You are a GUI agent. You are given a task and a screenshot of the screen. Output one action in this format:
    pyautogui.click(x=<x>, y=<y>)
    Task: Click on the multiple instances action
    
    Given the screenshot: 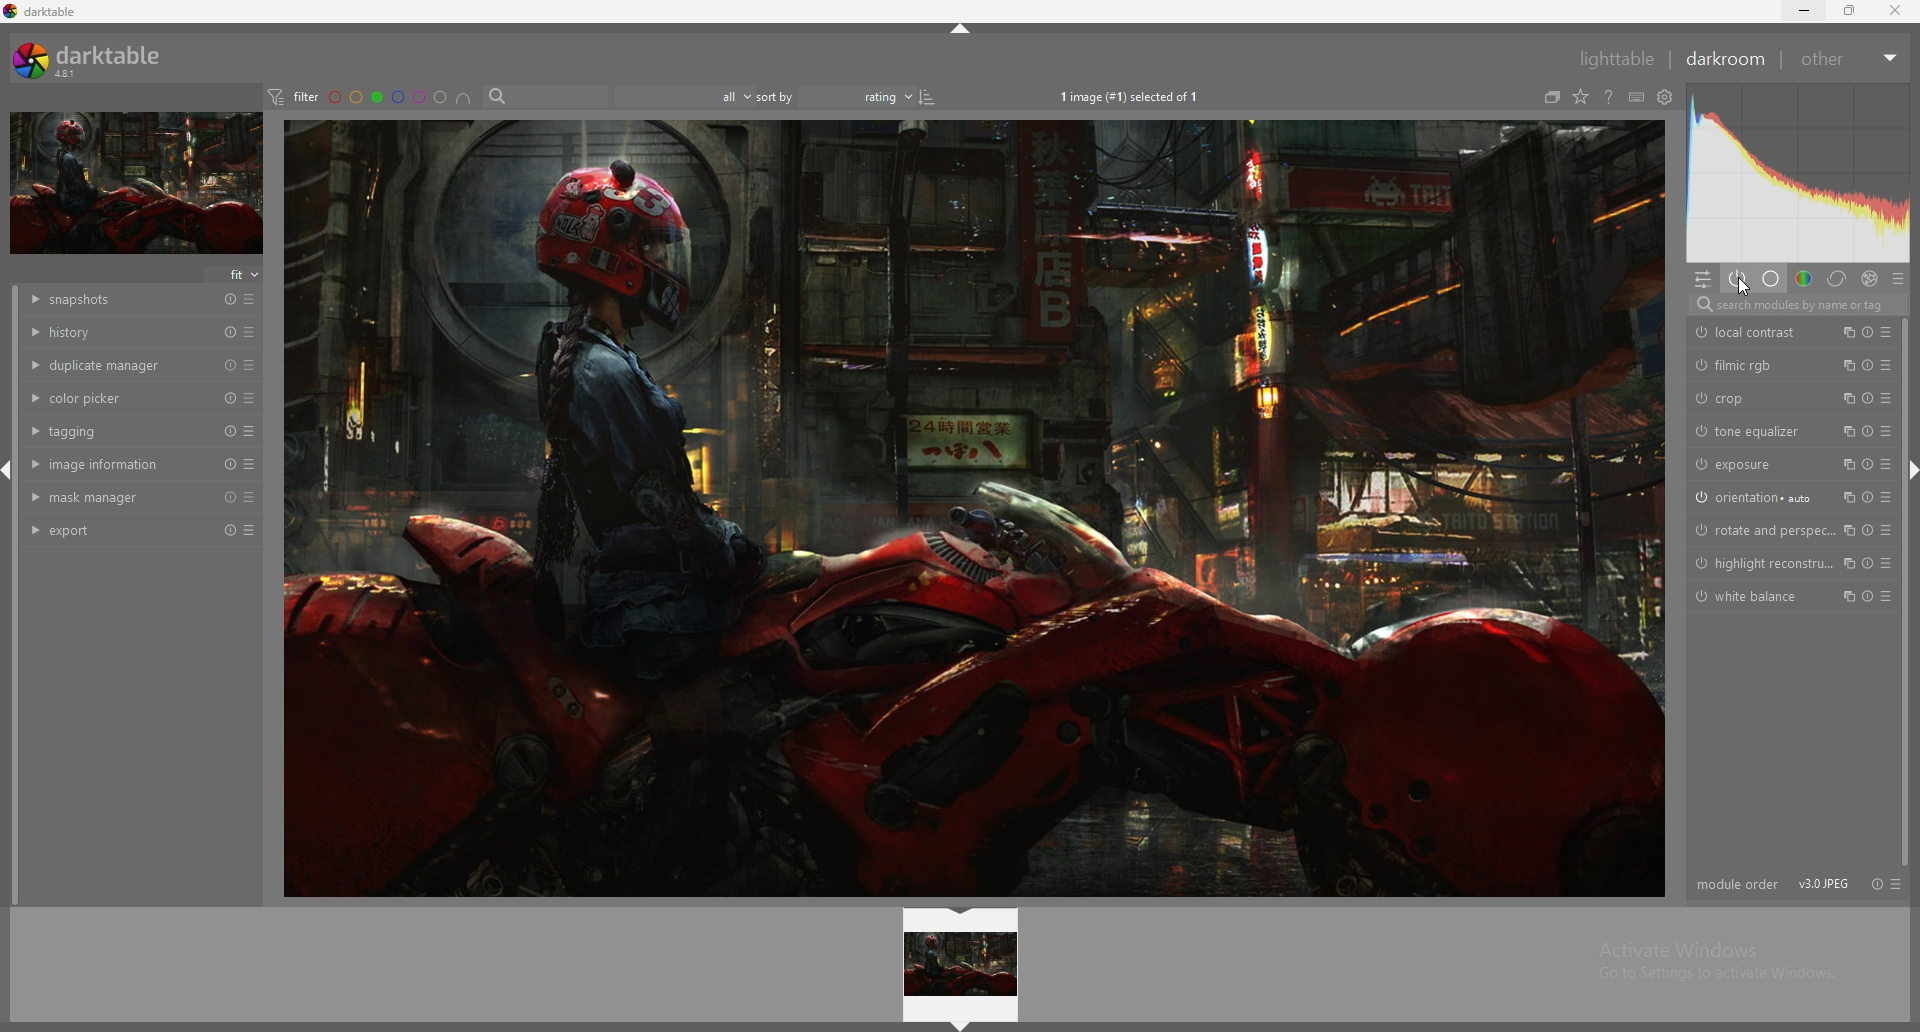 What is the action you would take?
    pyautogui.click(x=1849, y=399)
    